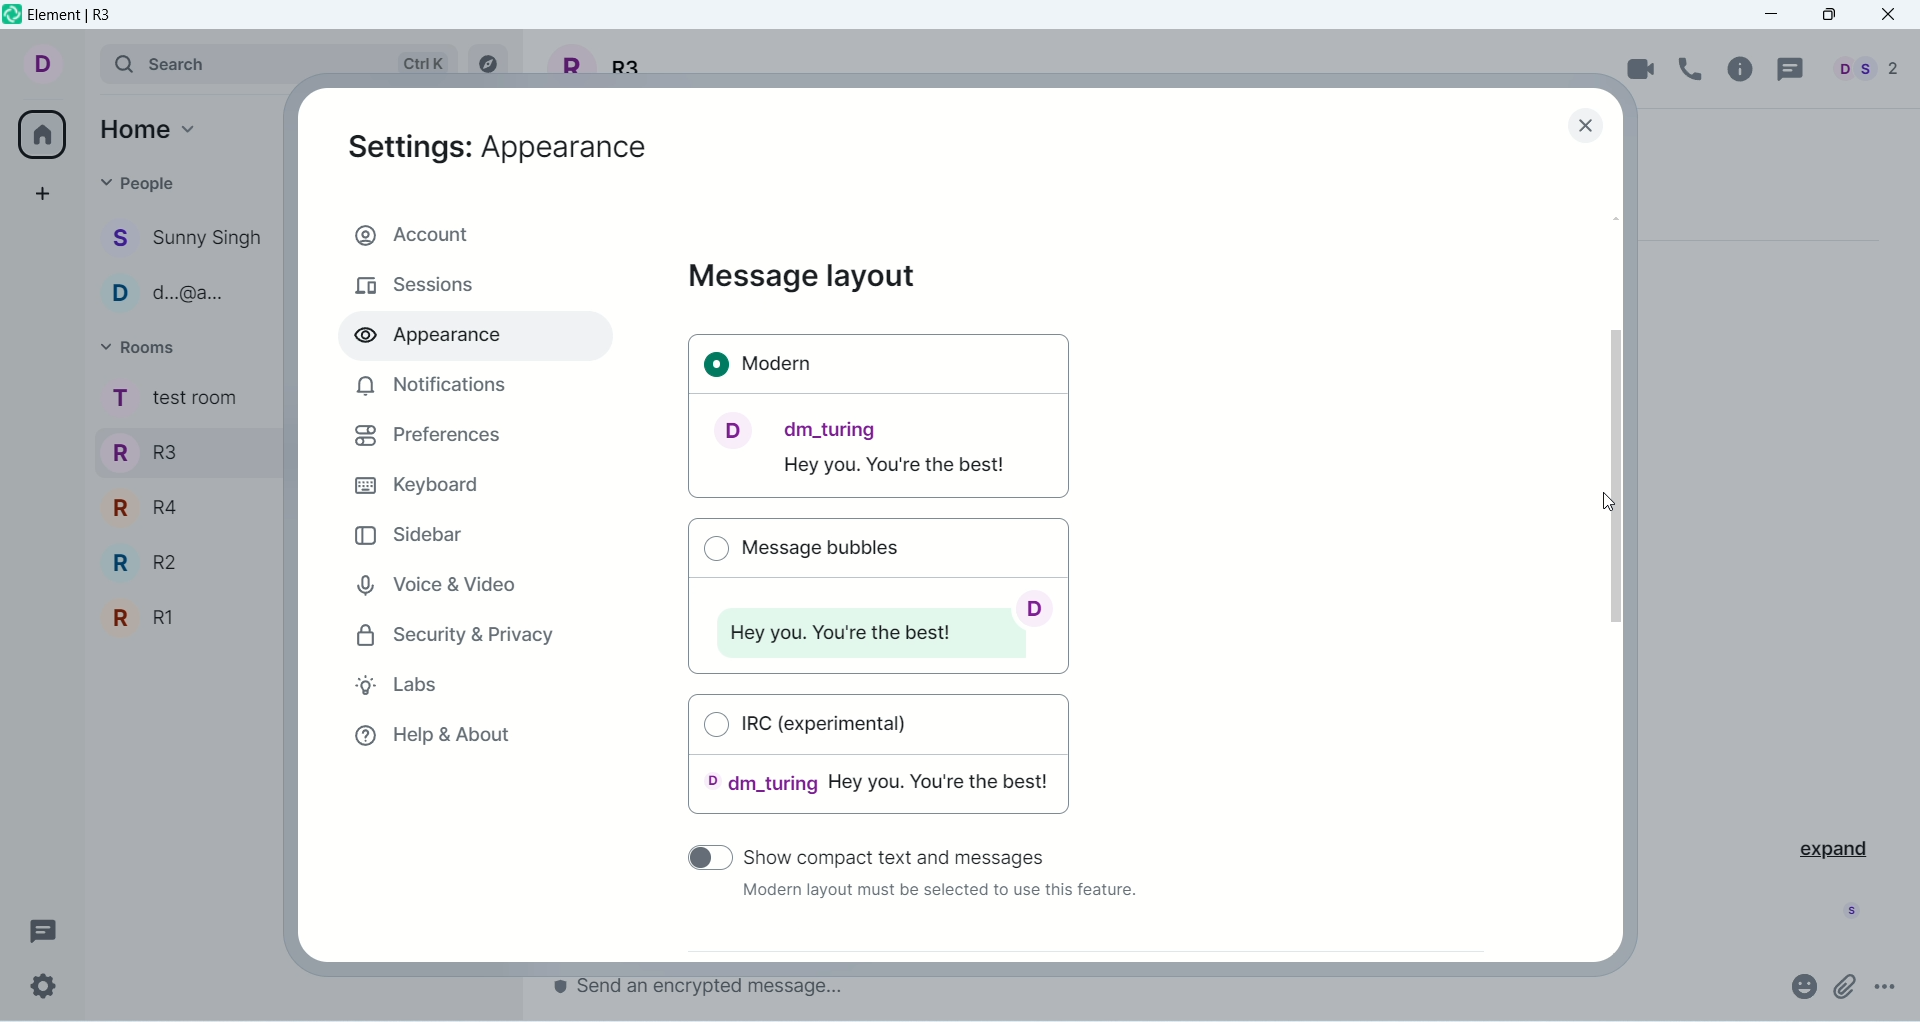 This screenshot has height=1022, width=1920. Describe the element at coordinates (457, 637) in the screenshot. I see `security and privacy` at that location.